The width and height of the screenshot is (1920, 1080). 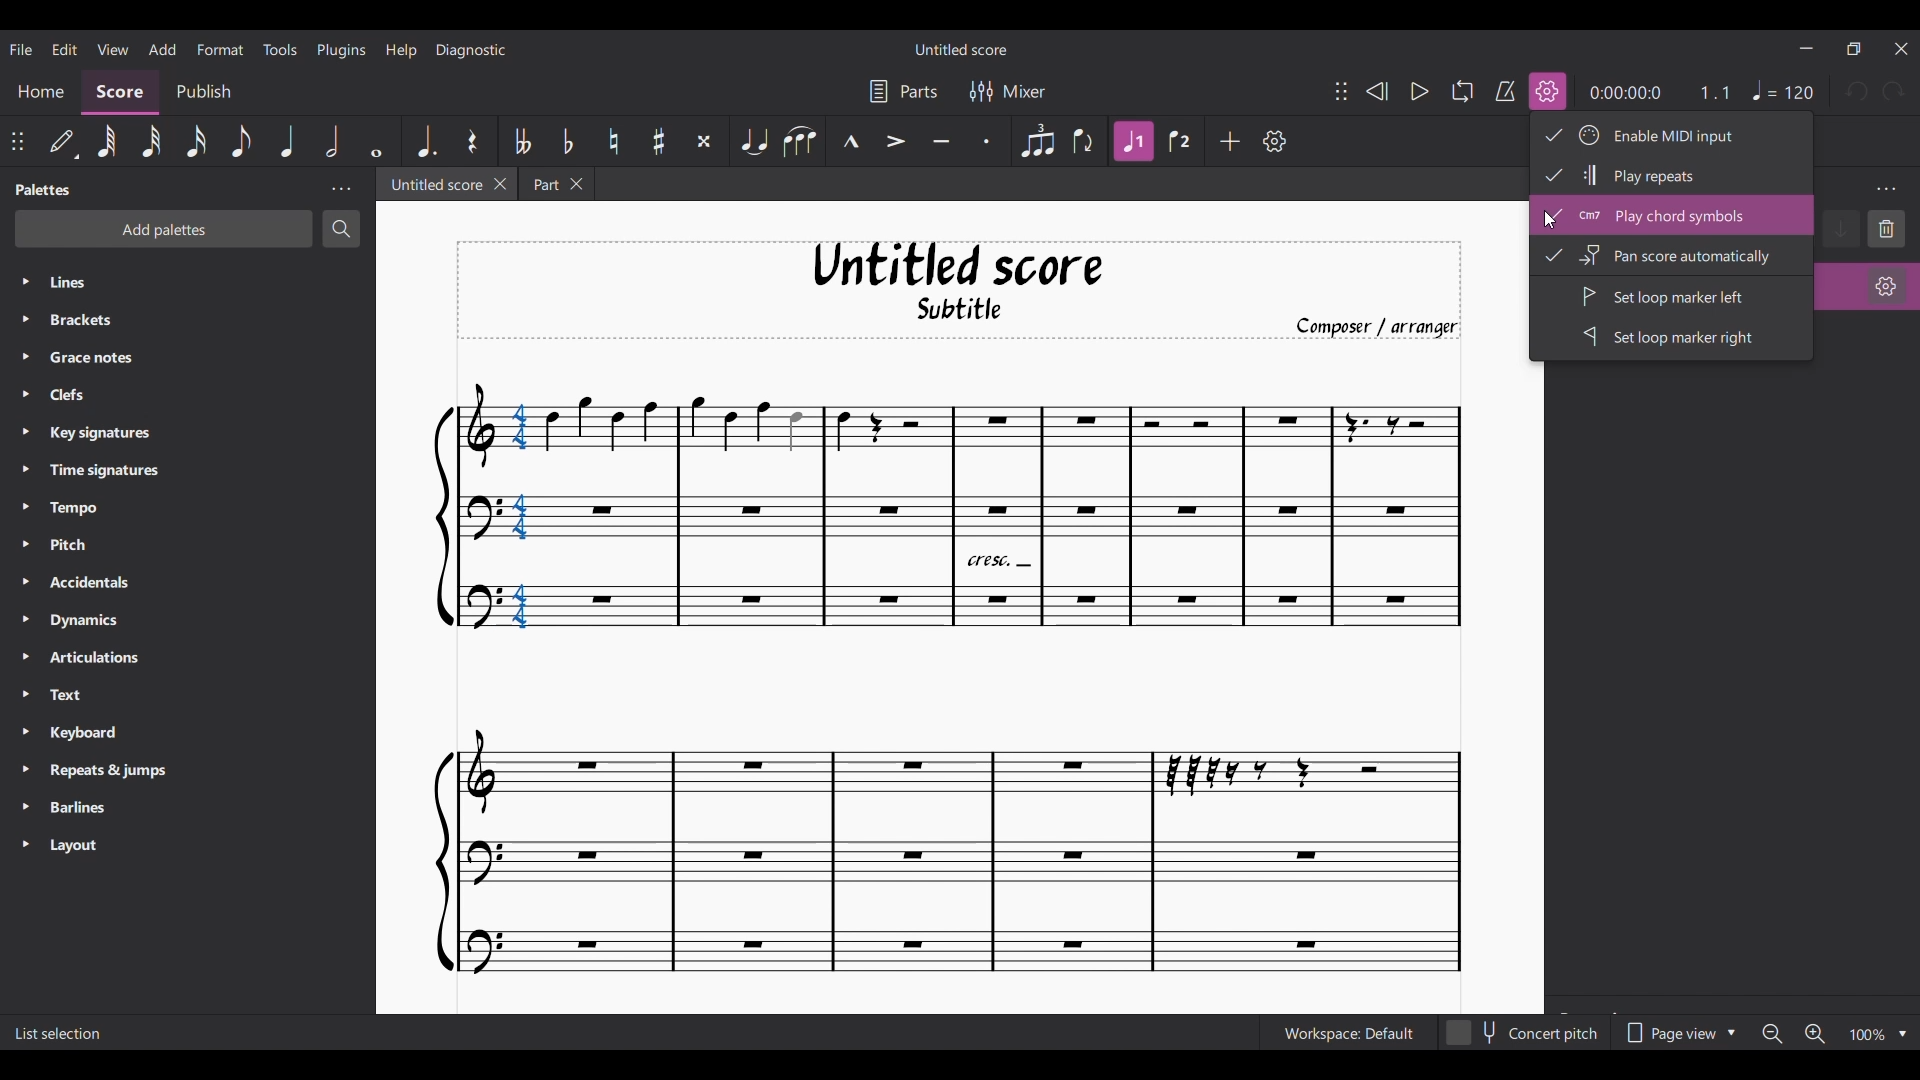 I want to click on Augmentation dot, so click(x=425, y=141).